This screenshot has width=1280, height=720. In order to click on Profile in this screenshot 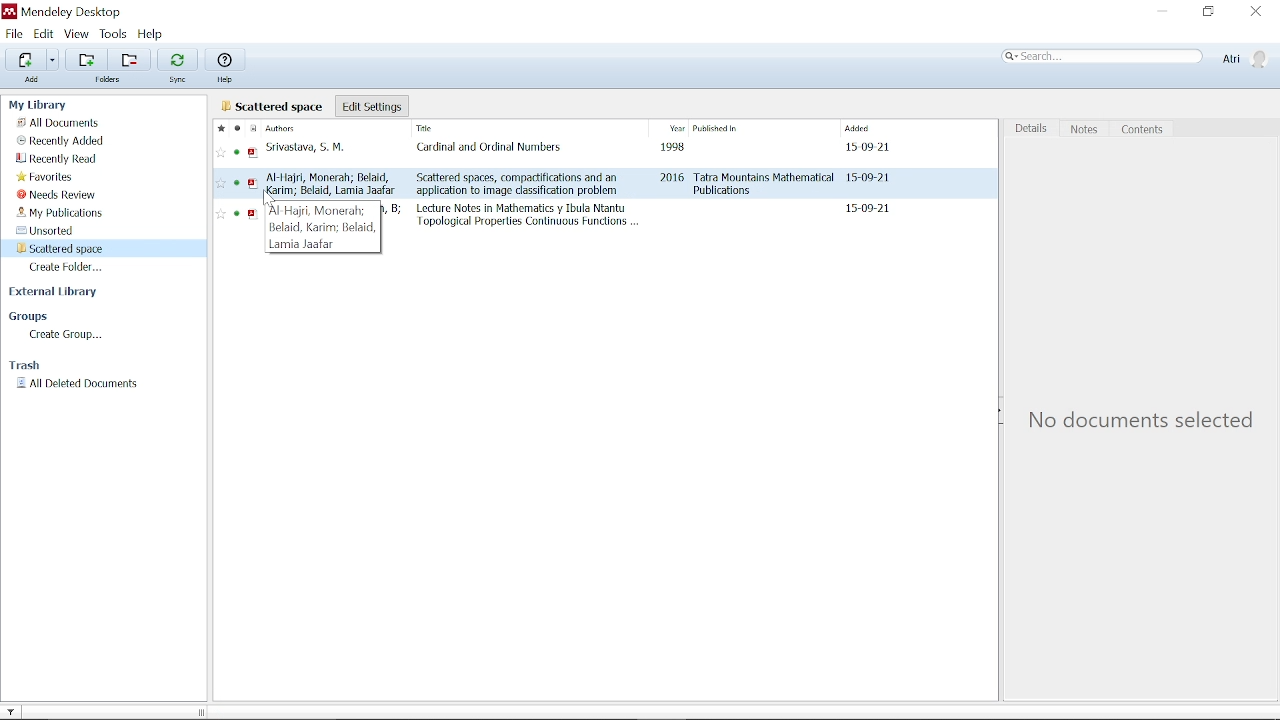, I will do `click(1244, 59)`.